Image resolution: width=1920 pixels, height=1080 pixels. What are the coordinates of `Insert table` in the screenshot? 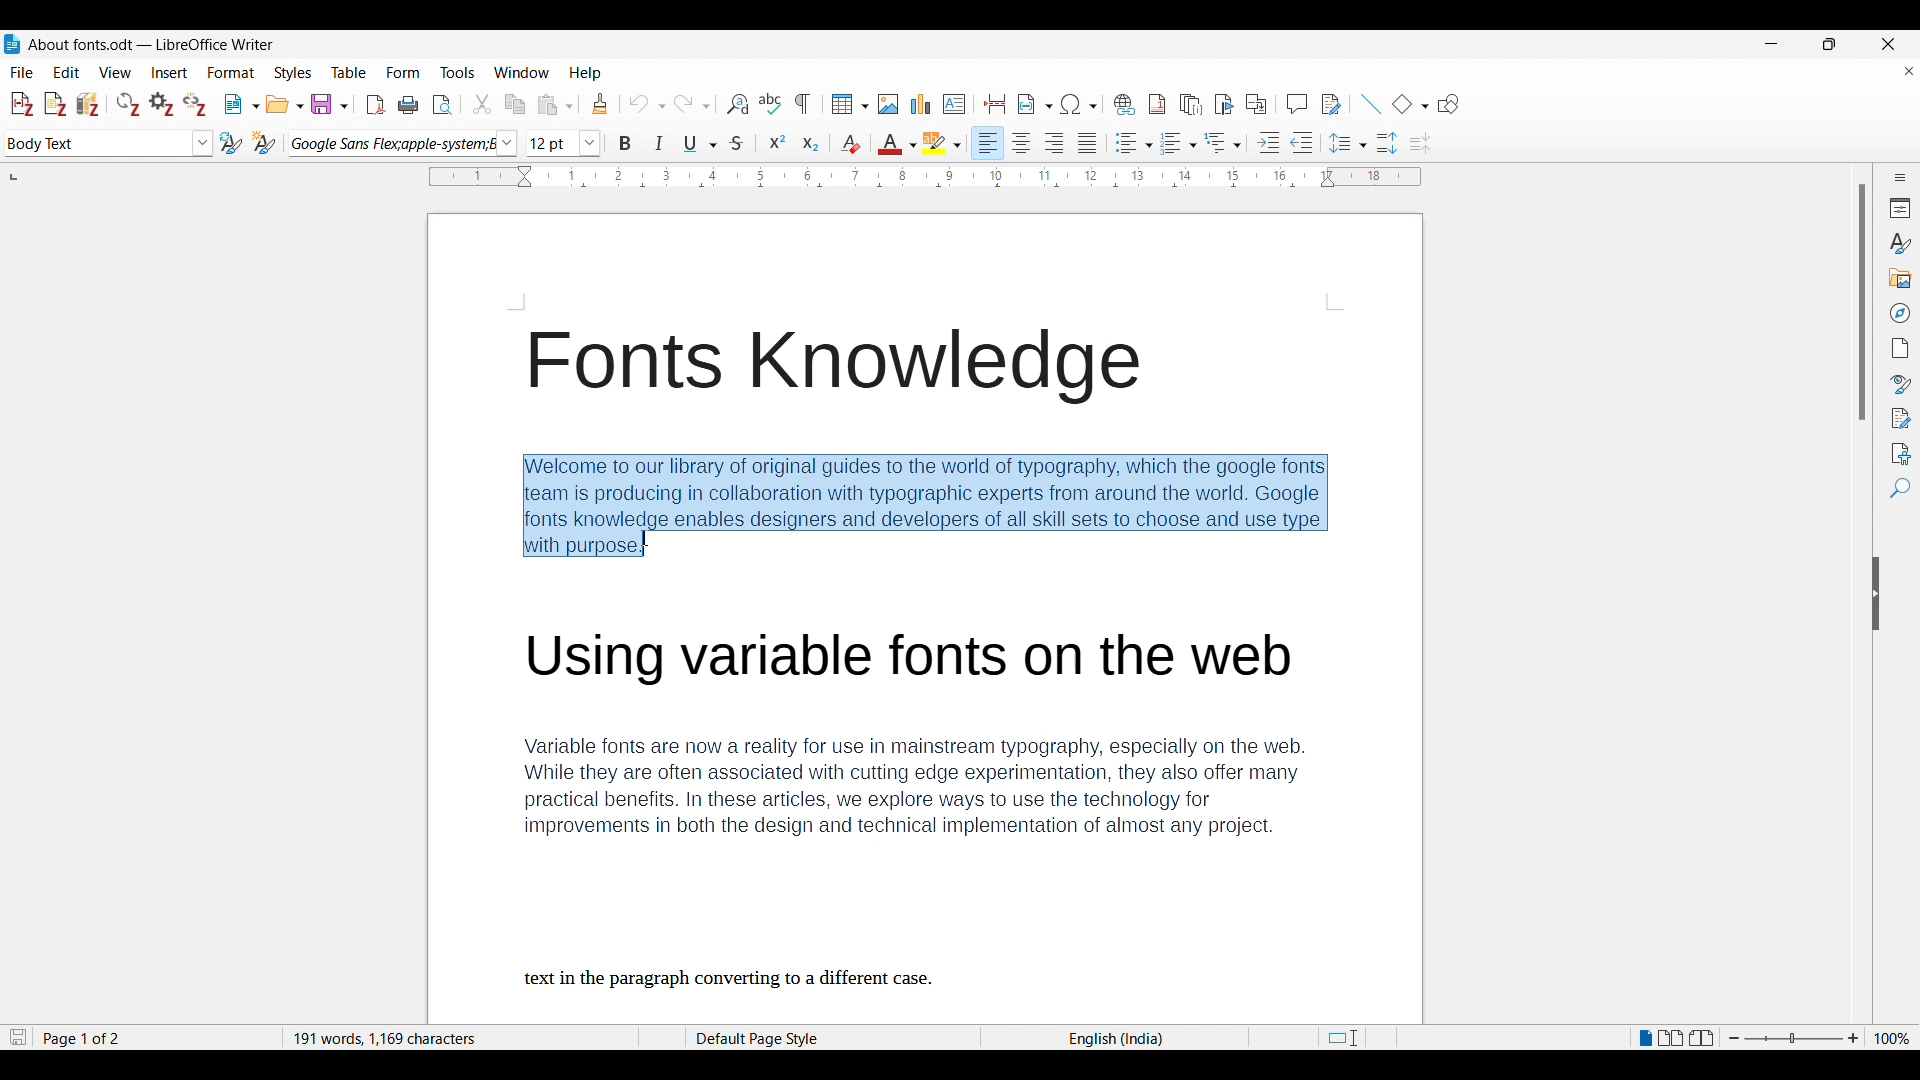 It's located at (850, 104).